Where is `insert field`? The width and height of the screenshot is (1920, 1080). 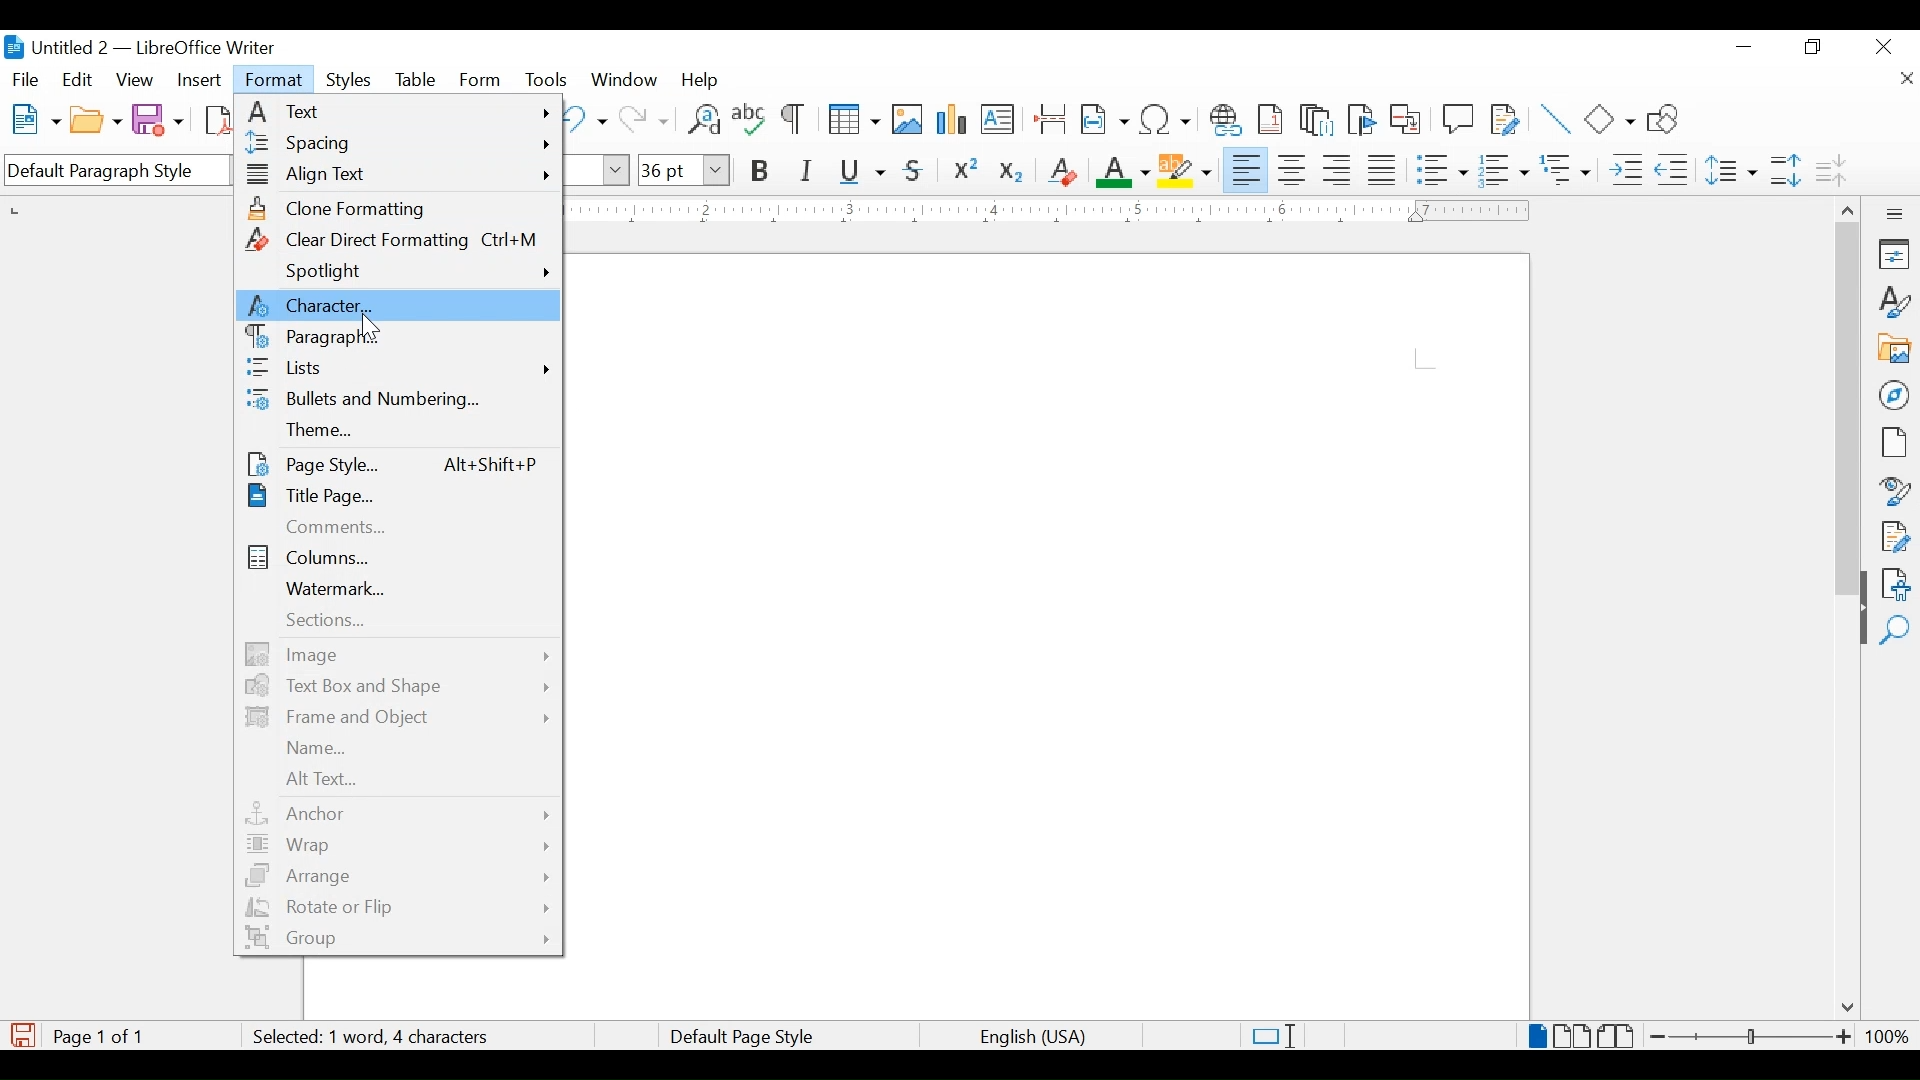
insert field is located at coordinates (1105, 119).